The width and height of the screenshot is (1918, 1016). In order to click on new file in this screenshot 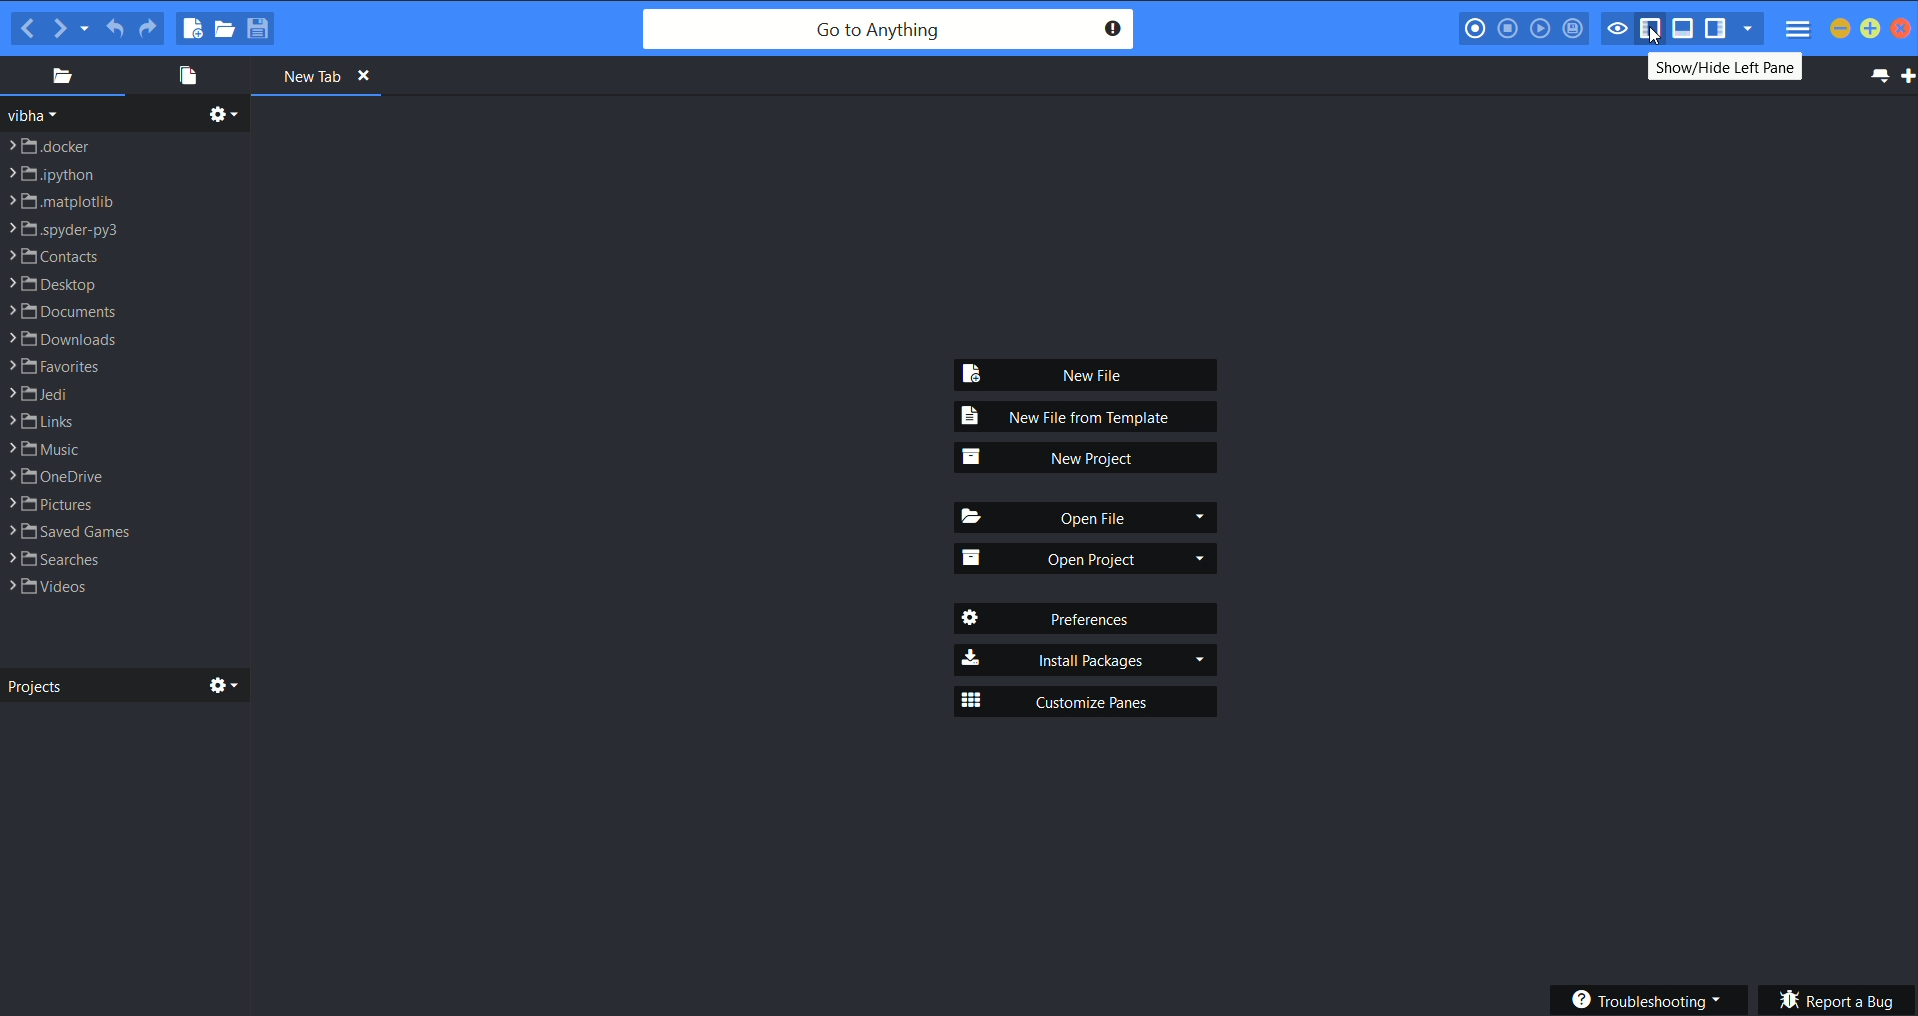, I will do `click(189, 26)`.